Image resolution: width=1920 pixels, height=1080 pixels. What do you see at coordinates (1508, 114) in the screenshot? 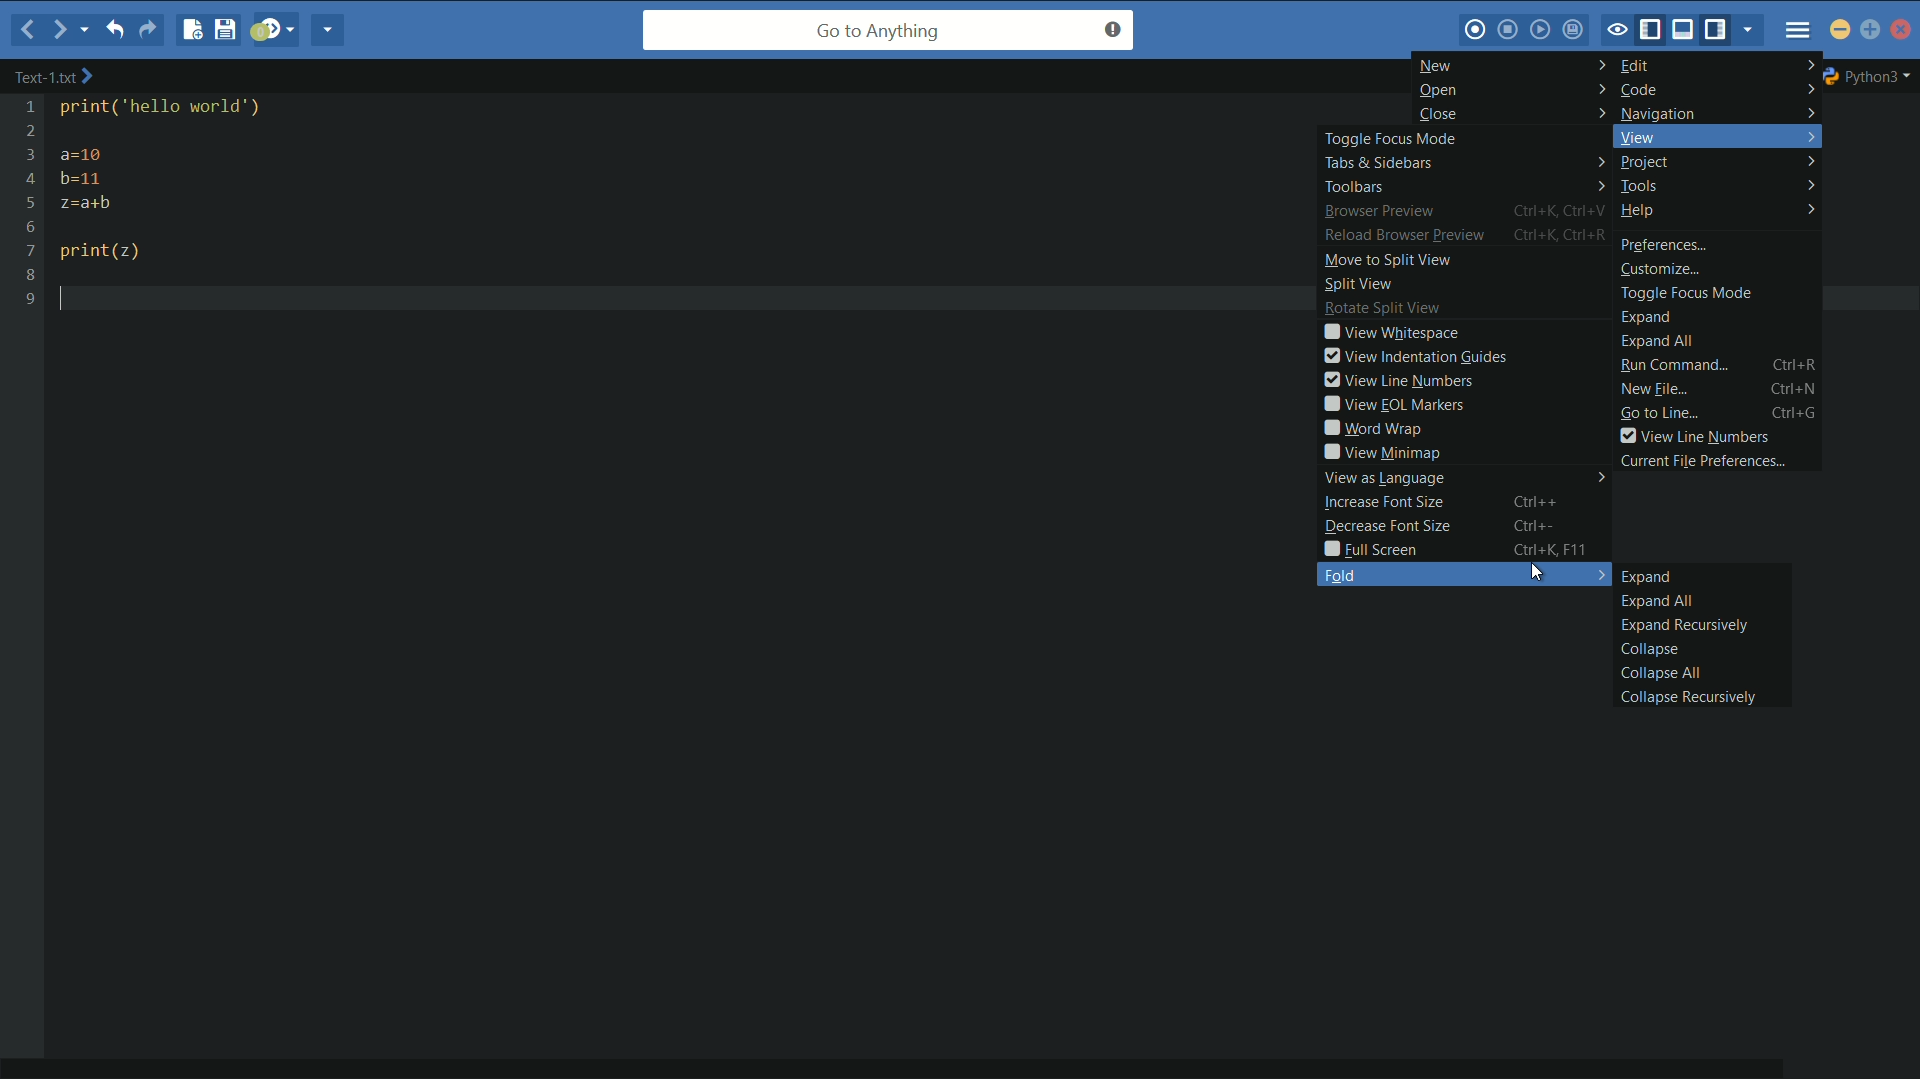
I see `close` at bounding box center [1508, 114].